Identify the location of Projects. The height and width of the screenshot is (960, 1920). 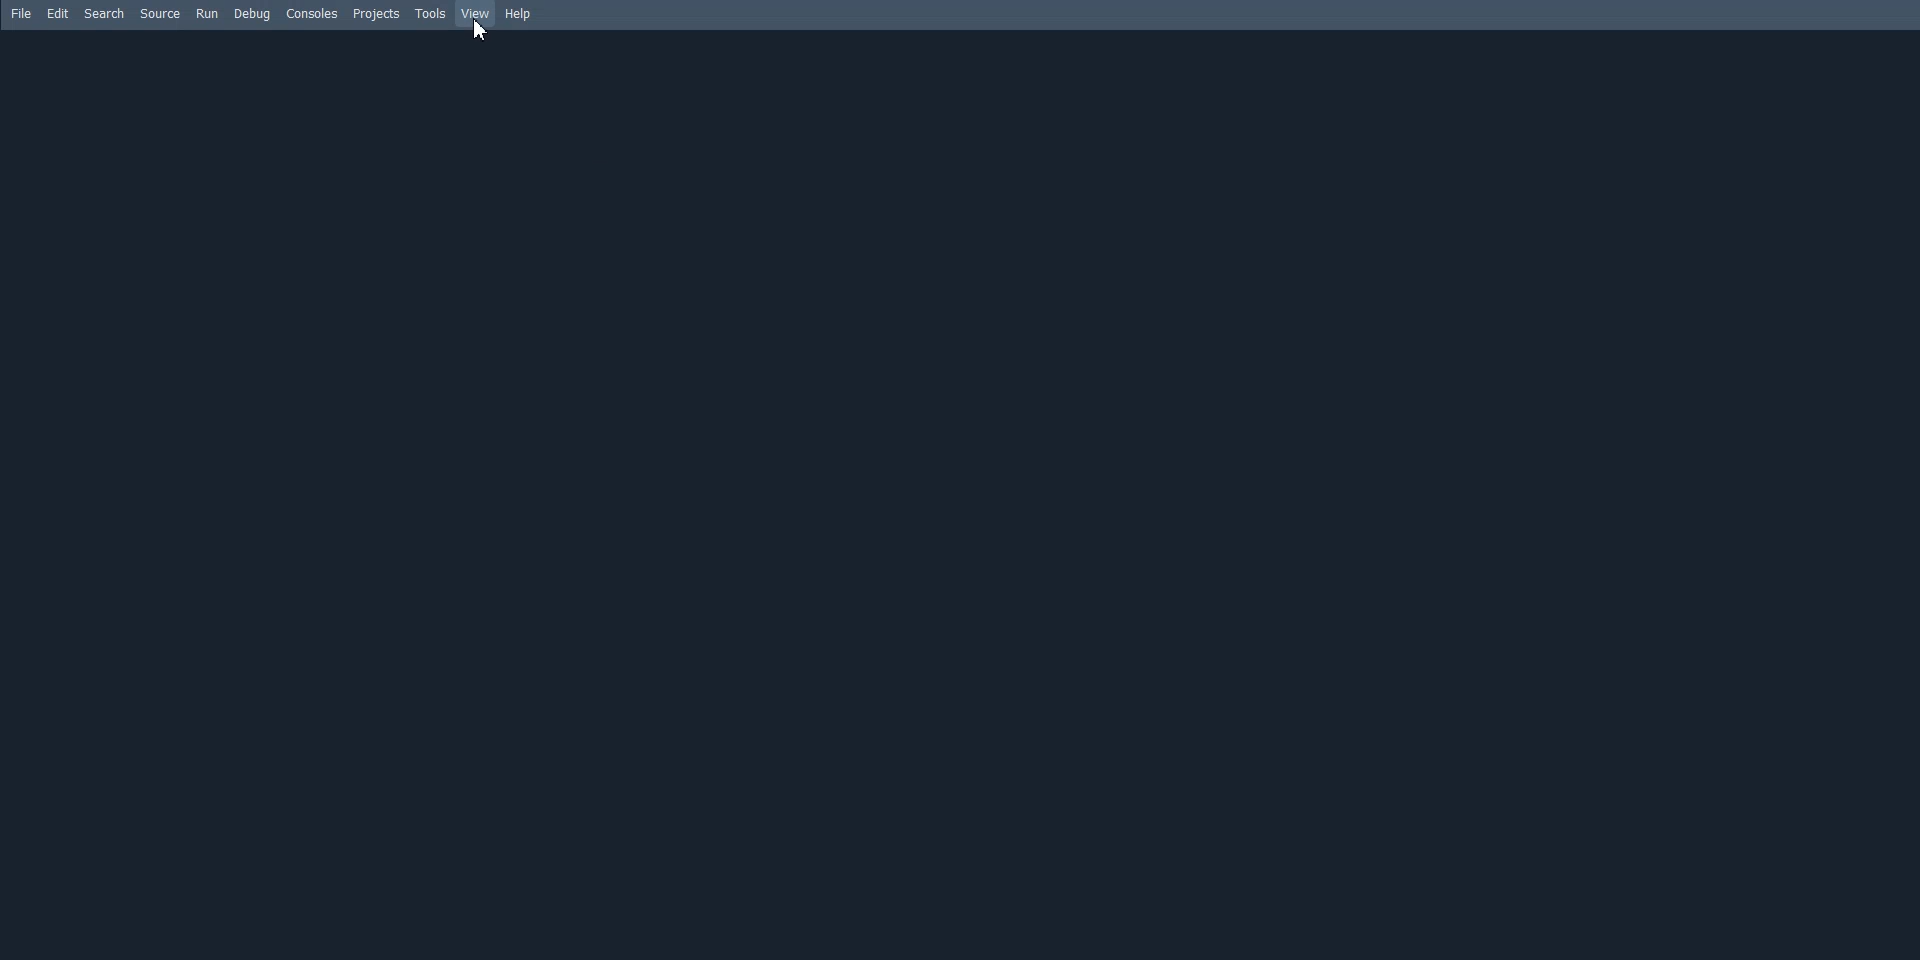
(377, 14).